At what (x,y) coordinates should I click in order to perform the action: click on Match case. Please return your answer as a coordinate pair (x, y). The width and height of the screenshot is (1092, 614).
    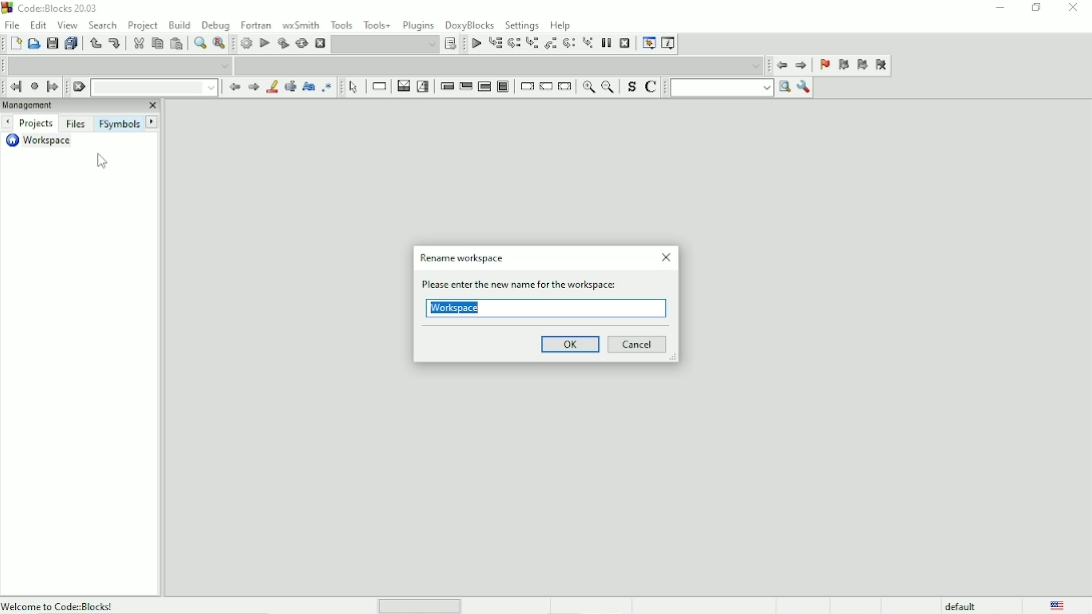
    Looking at the image, I should click on (307, 87).